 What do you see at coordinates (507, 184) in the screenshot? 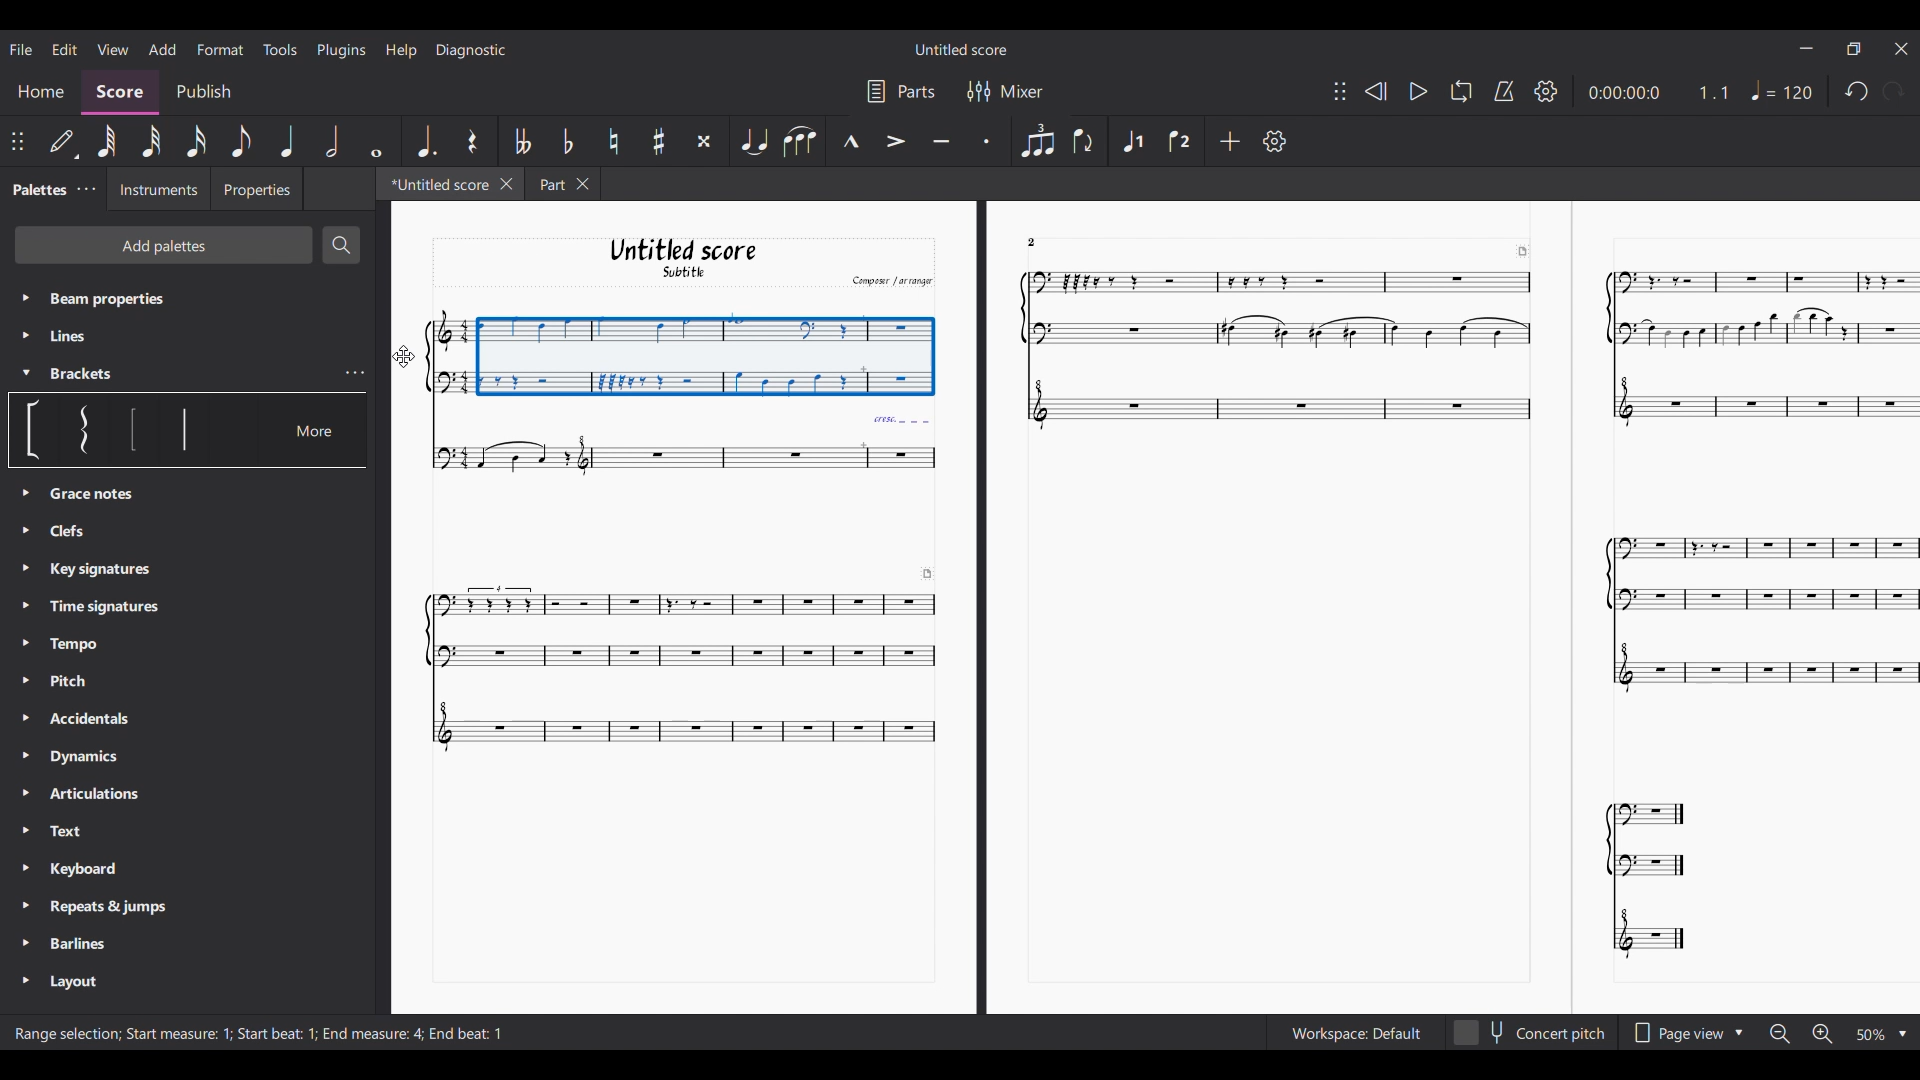
I see `Close` at bounding box center [507, 184].